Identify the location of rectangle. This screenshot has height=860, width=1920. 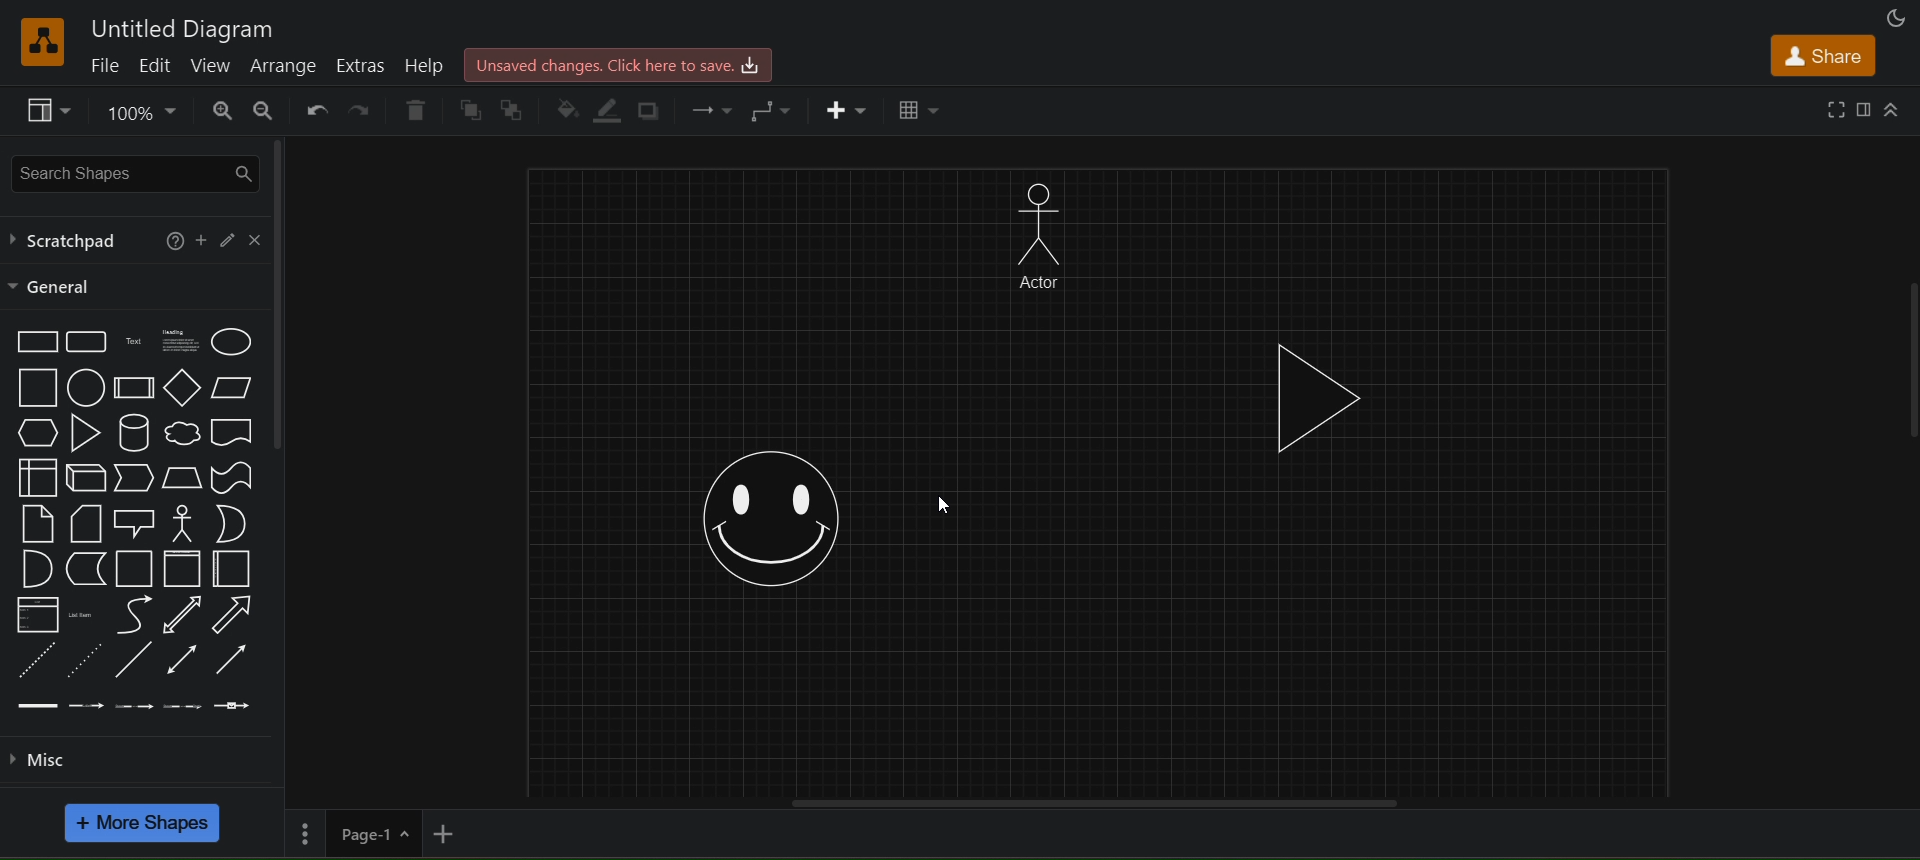
(34, 343).